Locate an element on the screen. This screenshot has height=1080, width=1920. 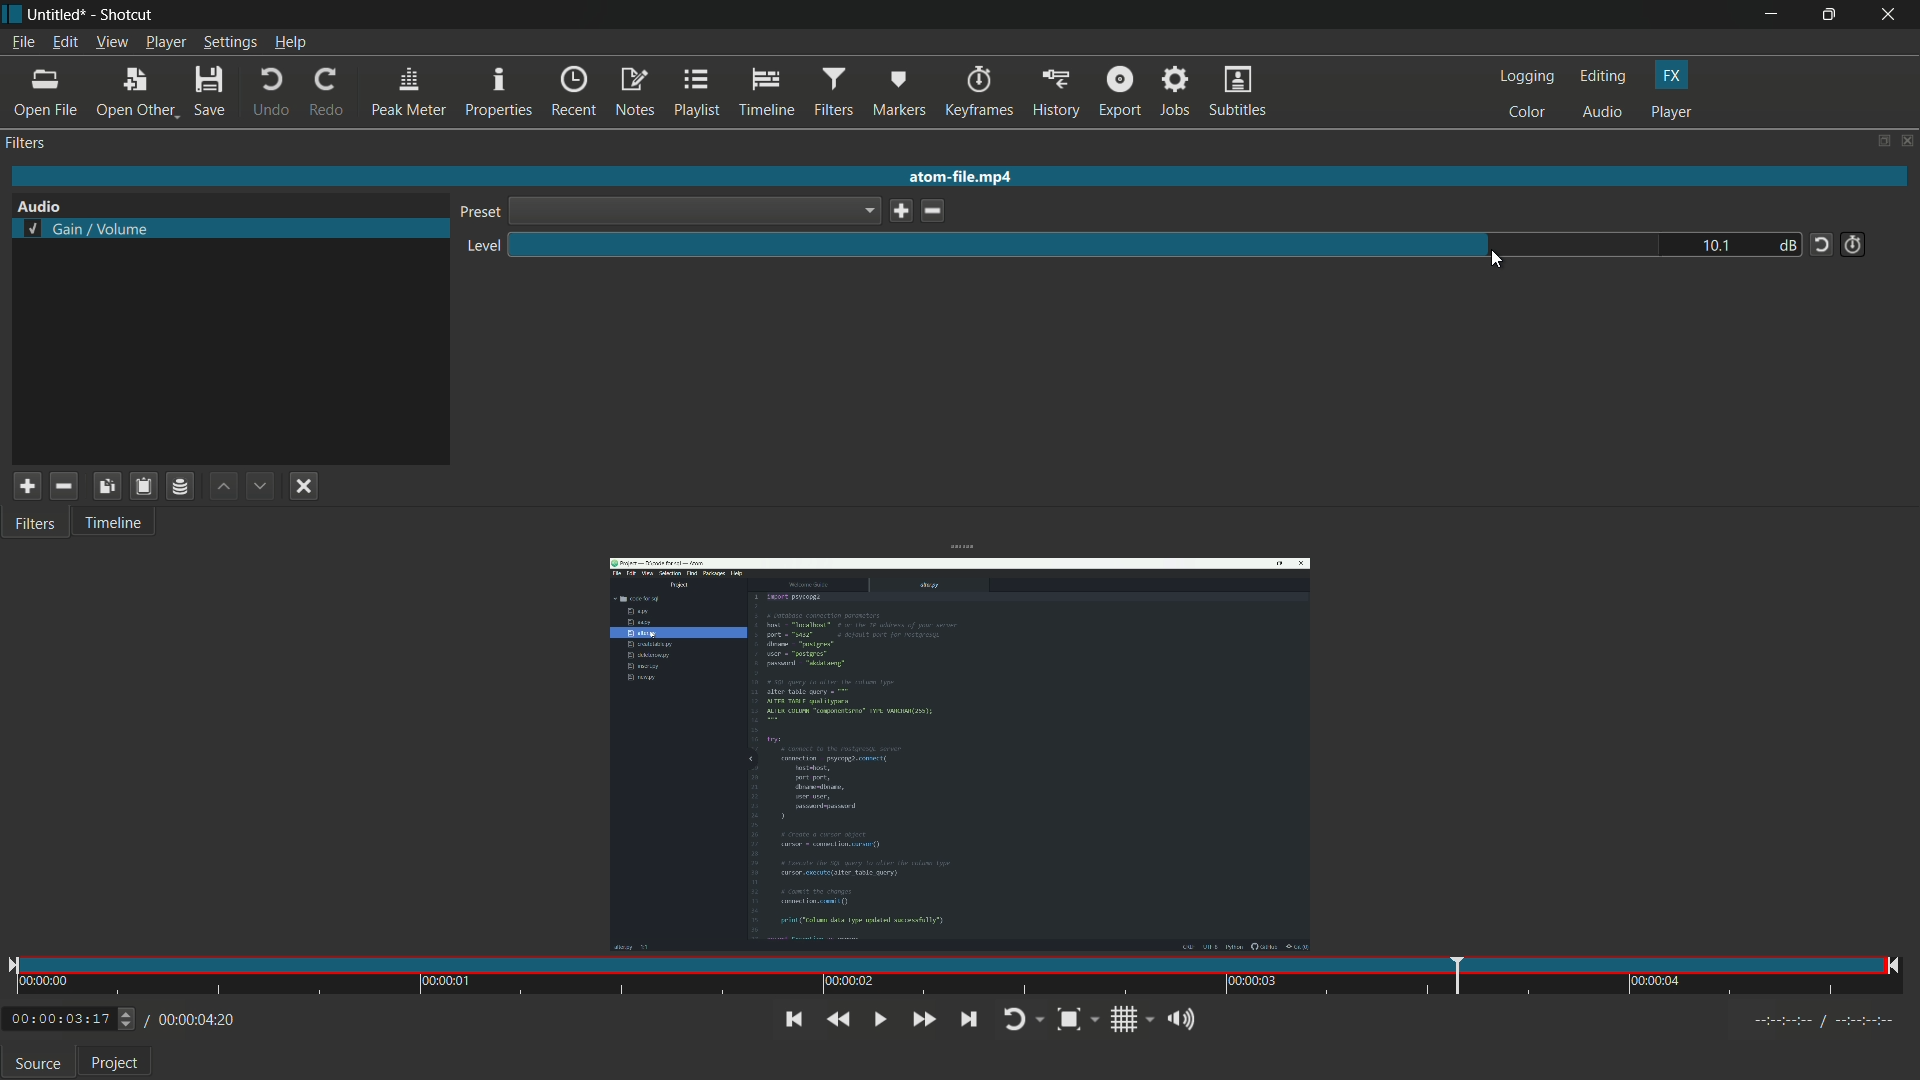
notes is located at coordinates (634, 92).